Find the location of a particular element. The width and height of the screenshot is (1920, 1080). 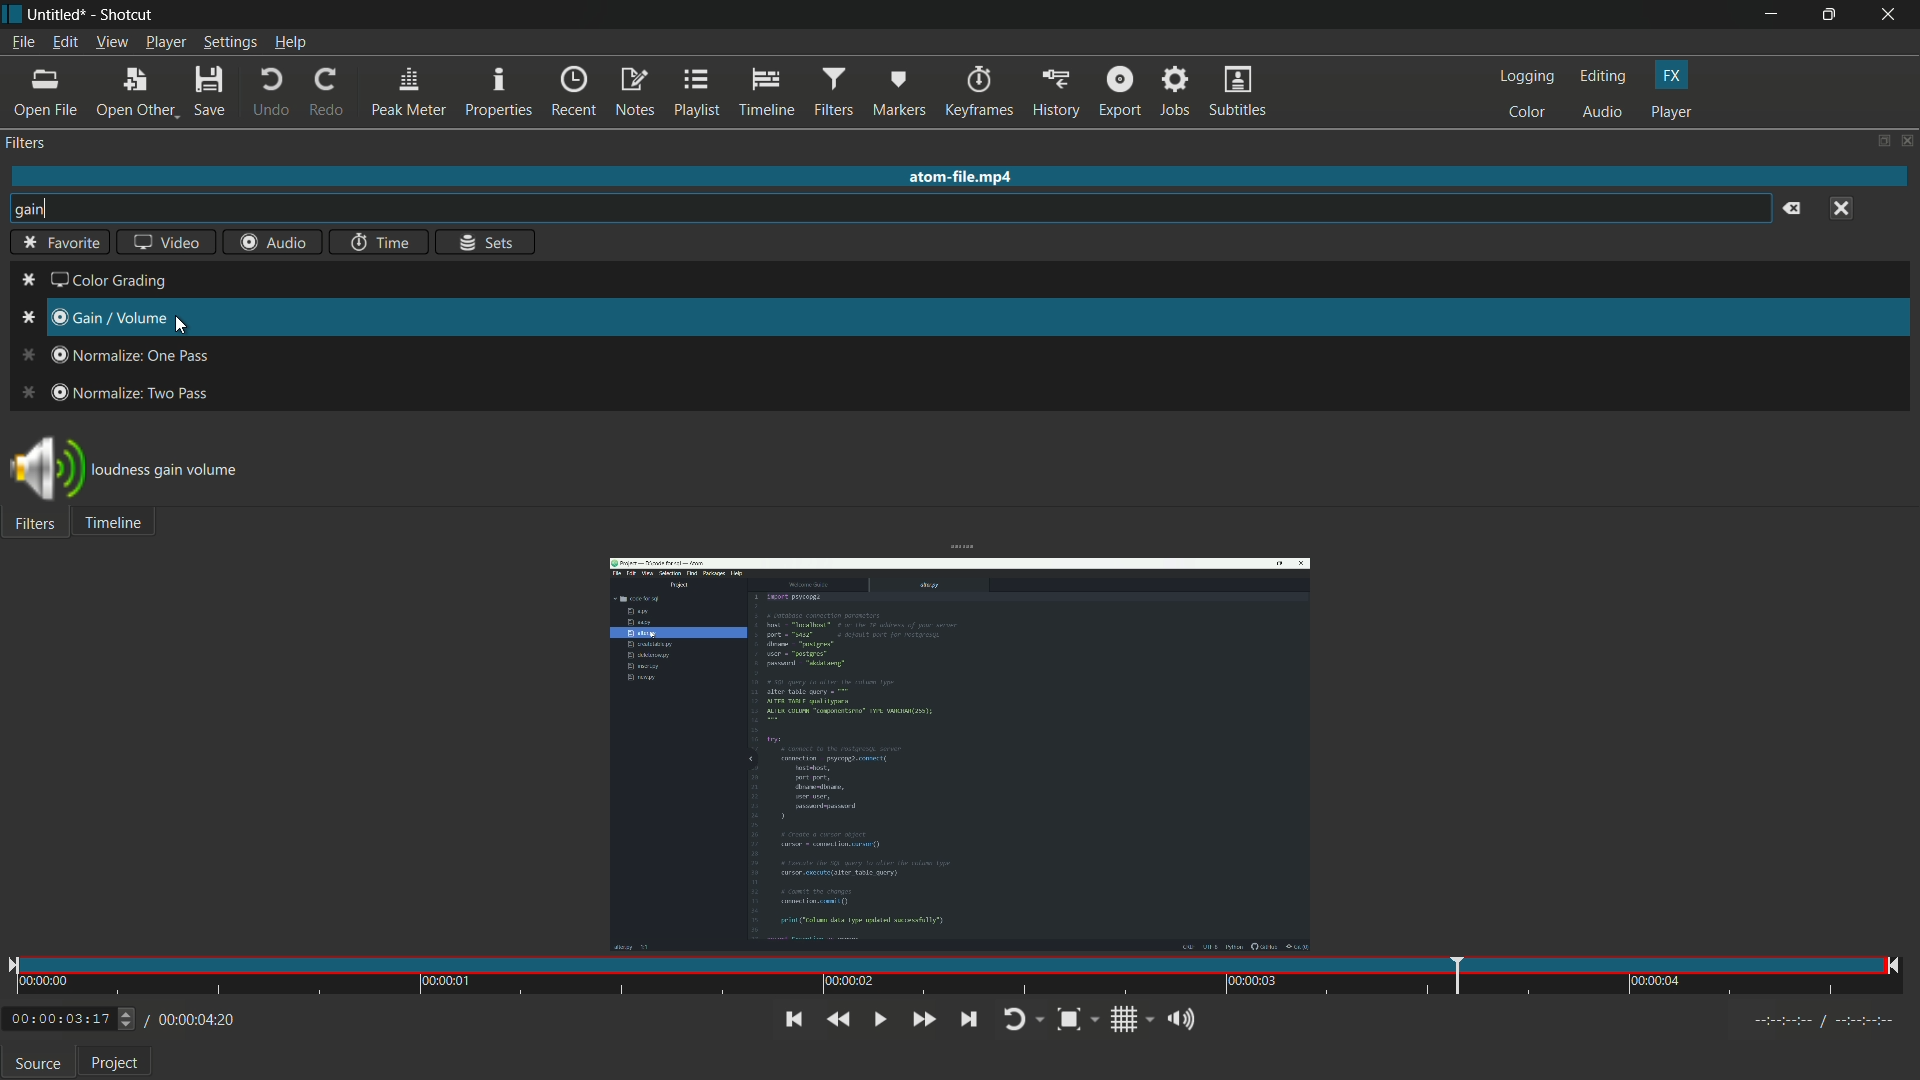

subtitles is located at coordinates (1241, 93).